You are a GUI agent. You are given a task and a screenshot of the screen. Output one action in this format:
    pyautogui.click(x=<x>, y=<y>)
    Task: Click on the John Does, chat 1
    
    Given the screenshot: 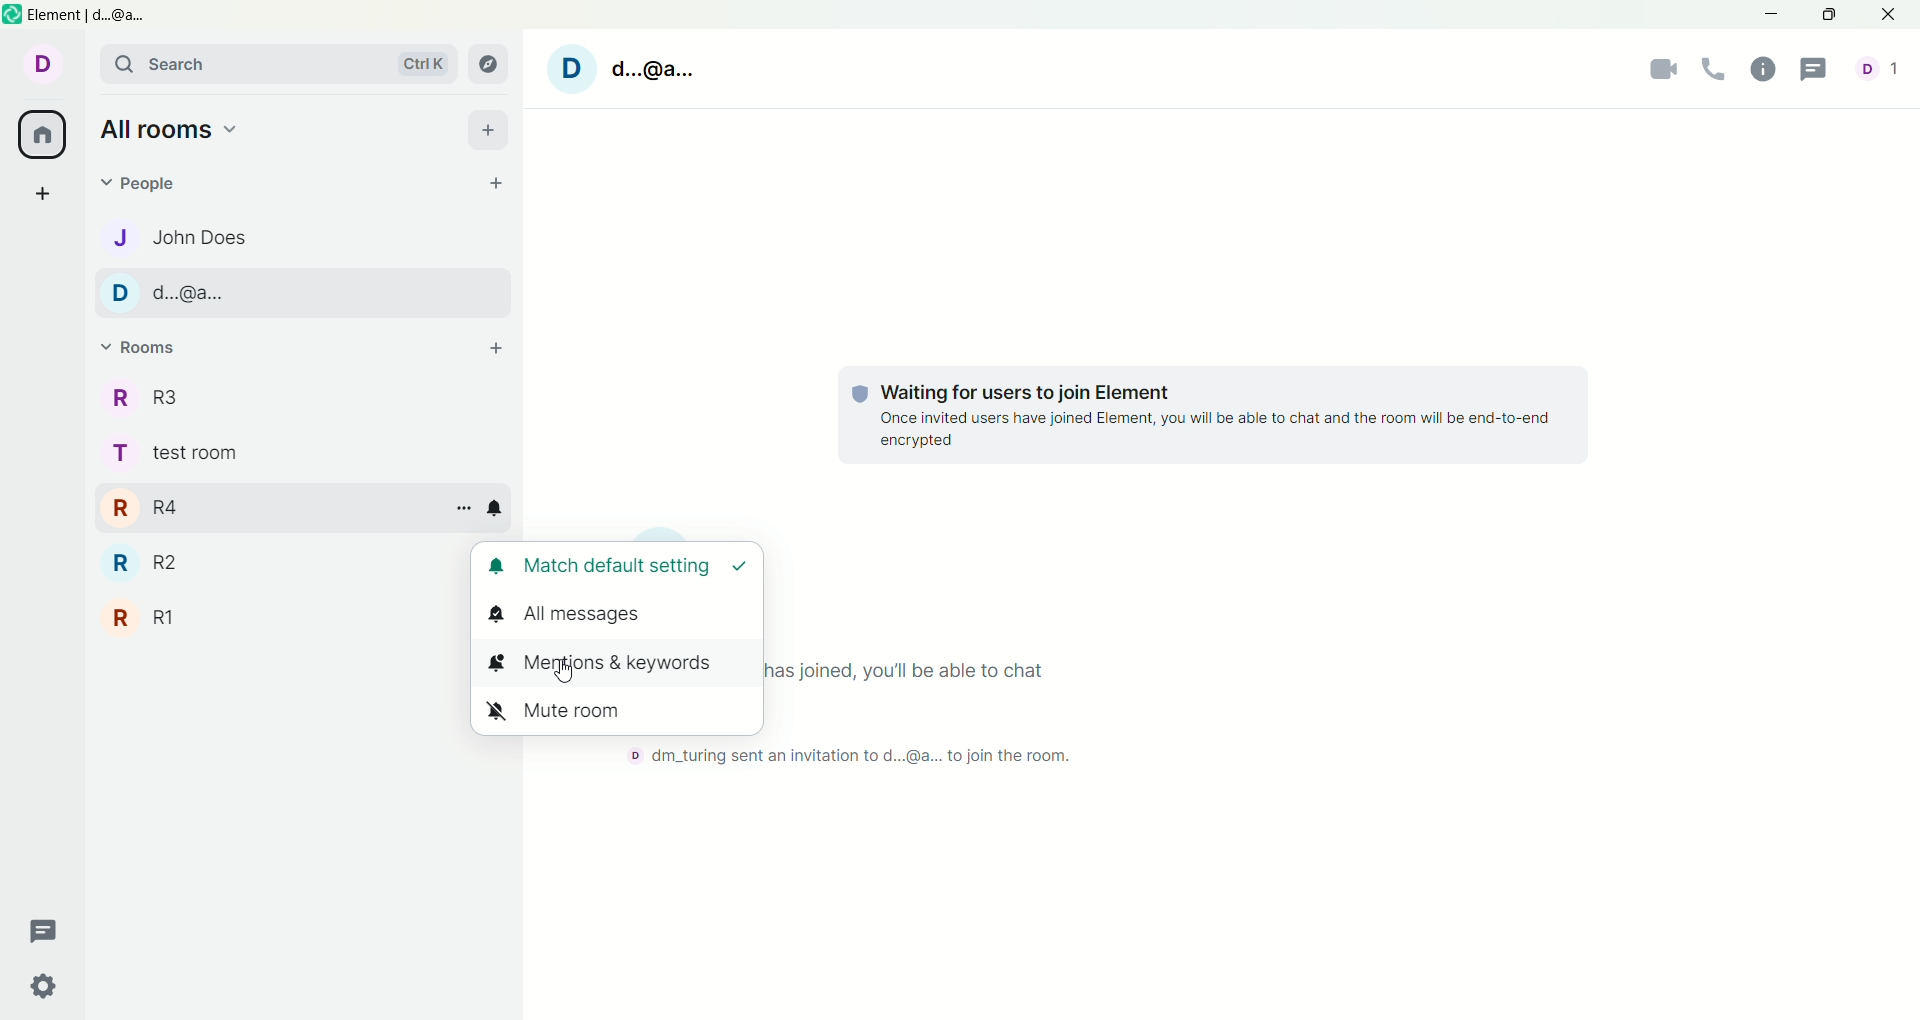 What is the action you would take?
    pyautogui.click(x=302, y=237)
    